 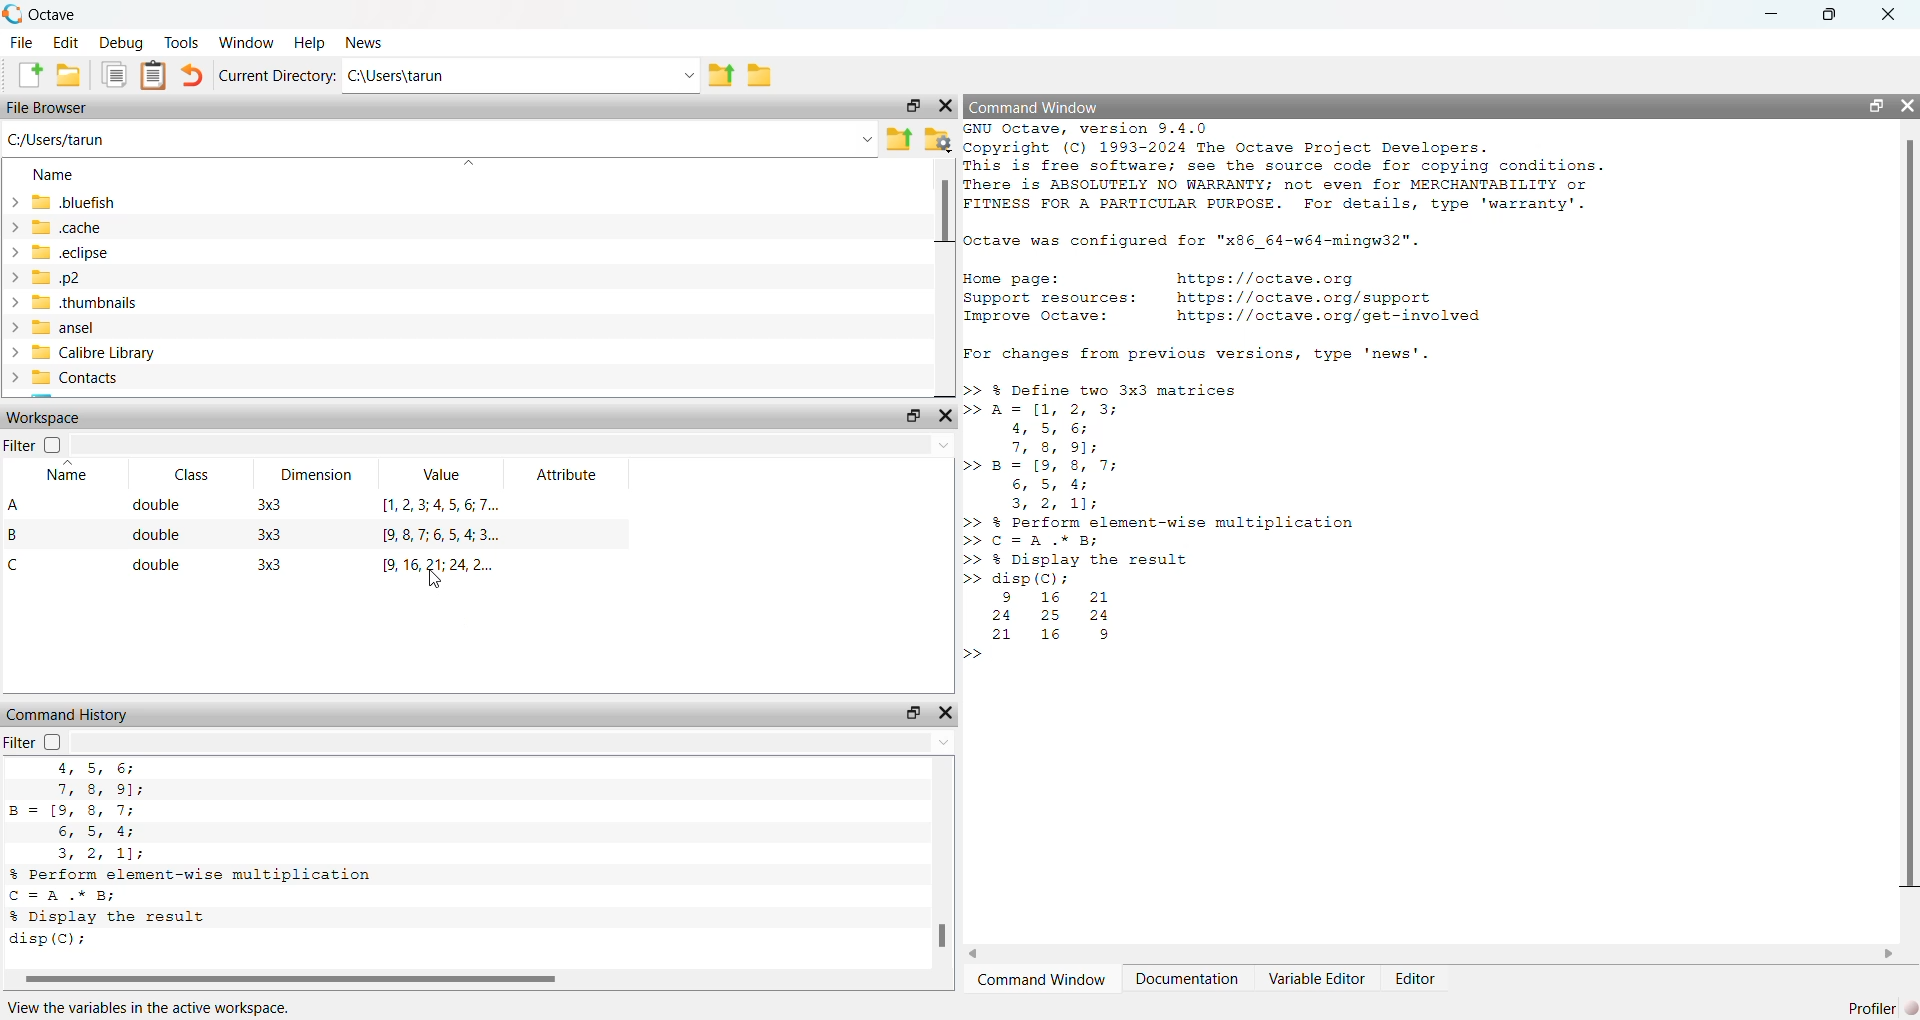 I want to click on Editor, so click(x=1416, y=981).